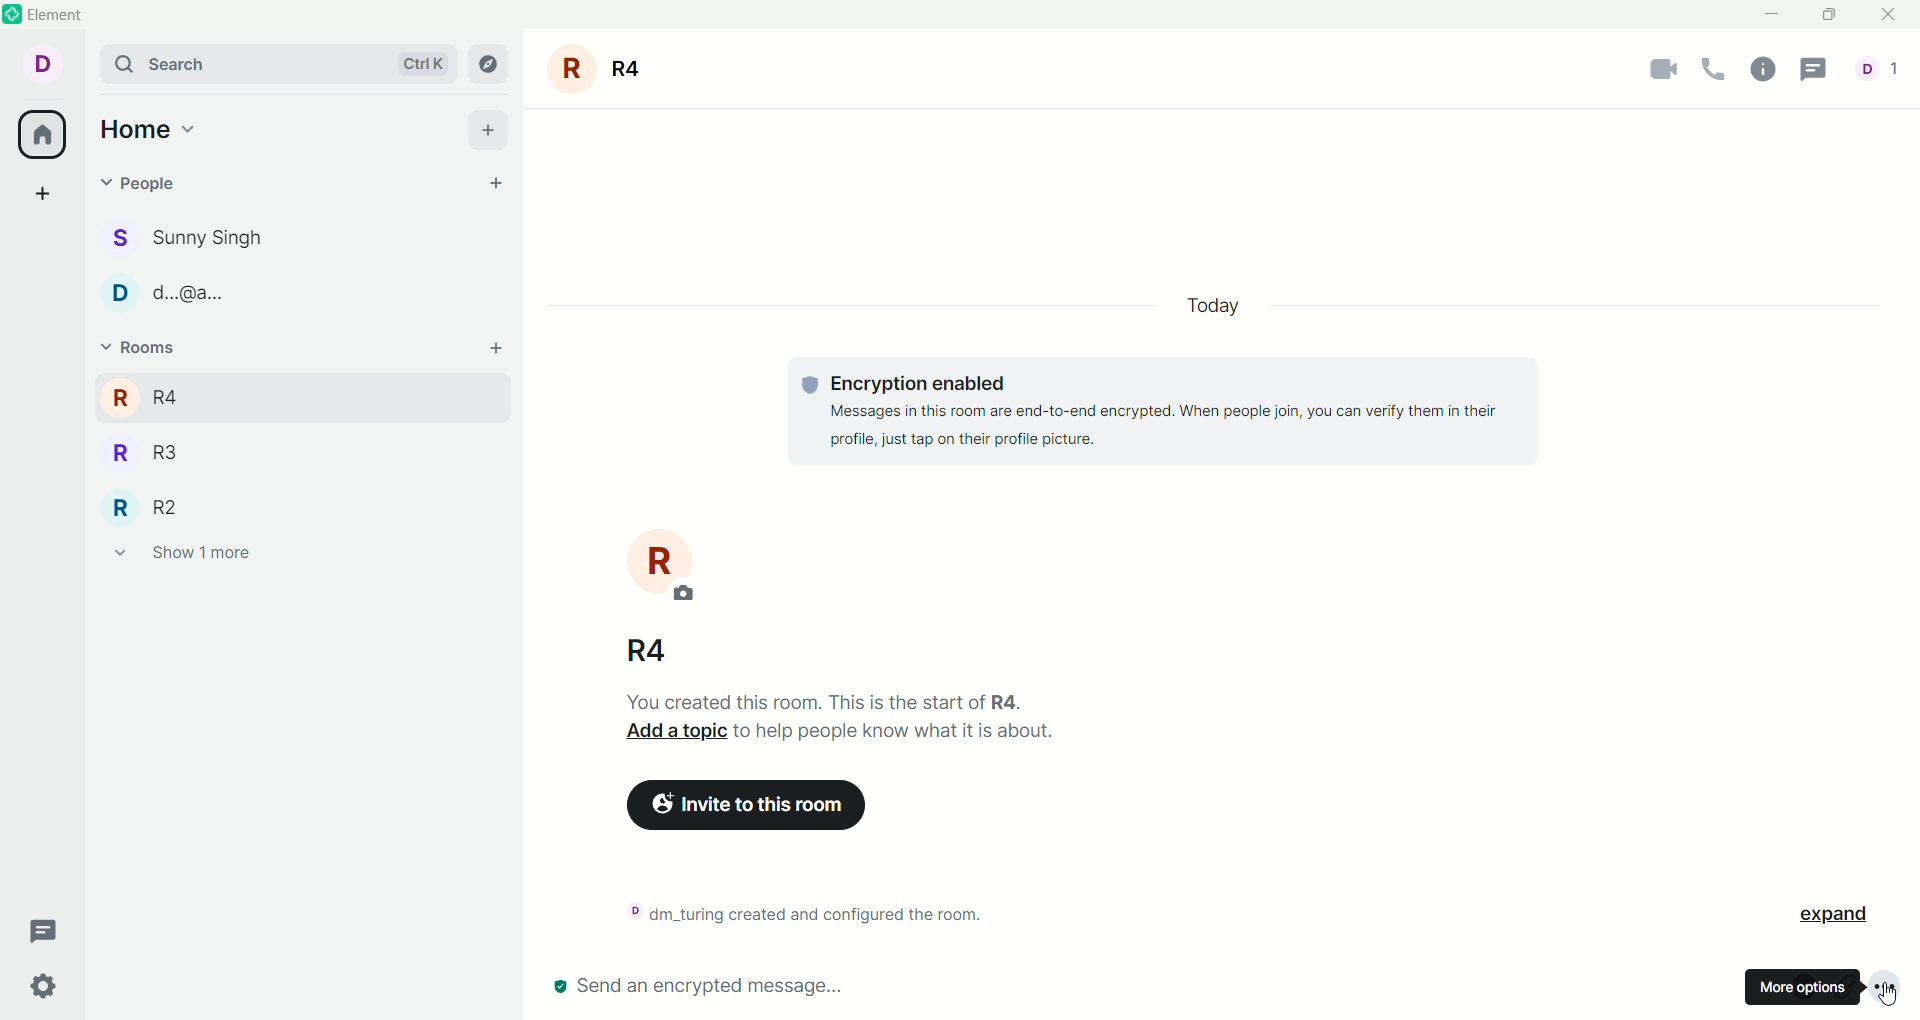 The width and height of the screenshot is (1920, 1020). I want to click on close, so click(1892, 15).